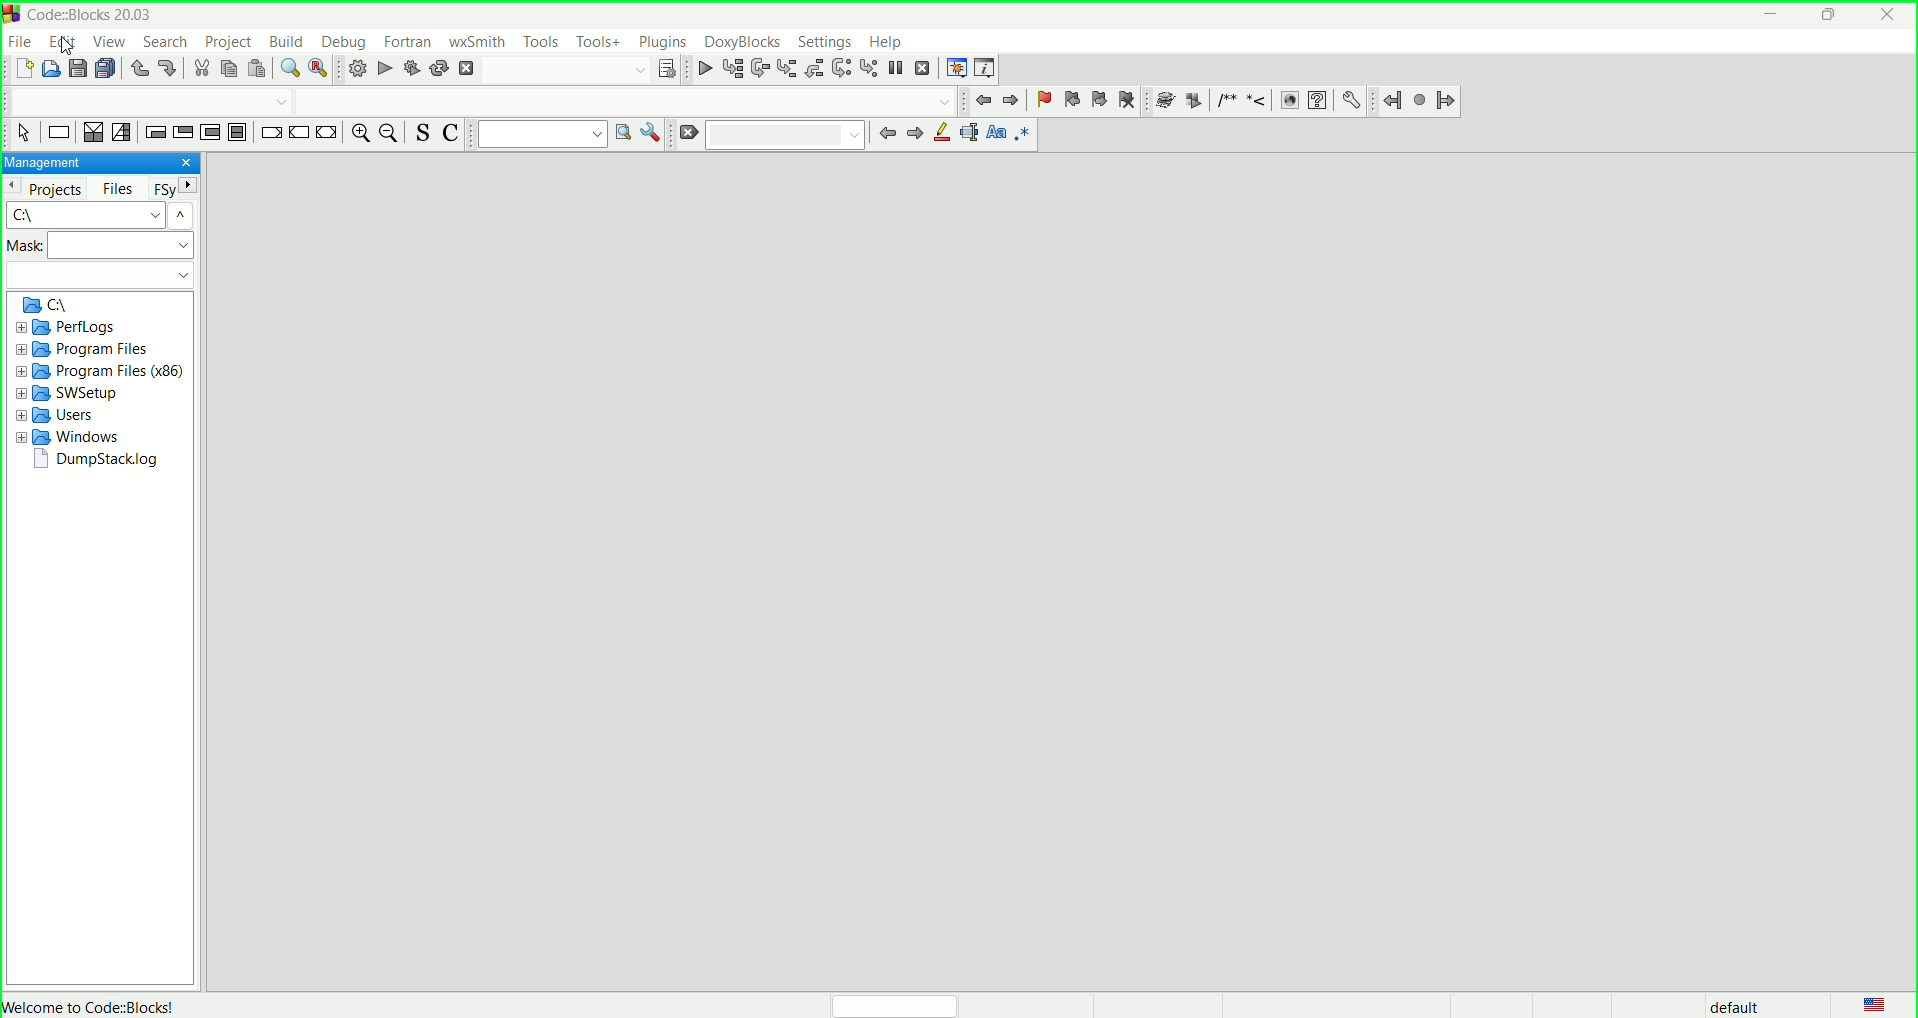 This screenshot has height=1018, width=1918. What do you see at coordinates (1042, 97) in the screenshot?
I see `toggle bookmark` at bounding box center [1042, 97].